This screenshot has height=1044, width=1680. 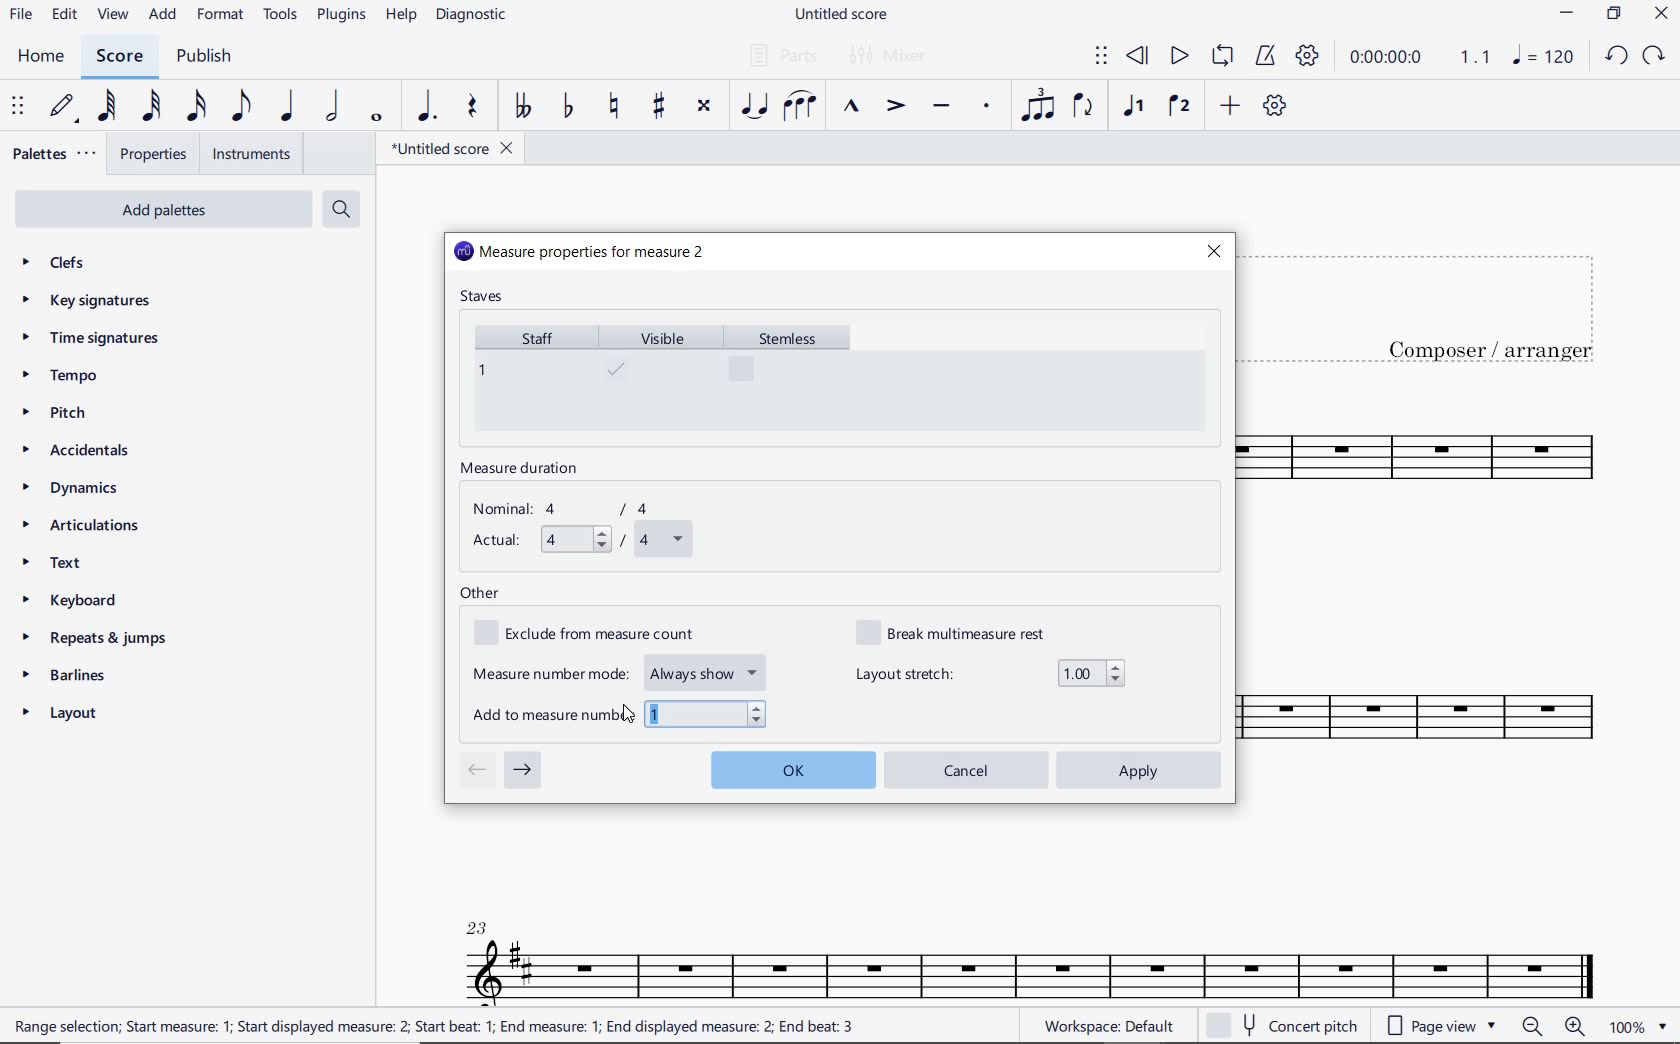 I want to click on VOICE 1, so click(x=1132, y=107).